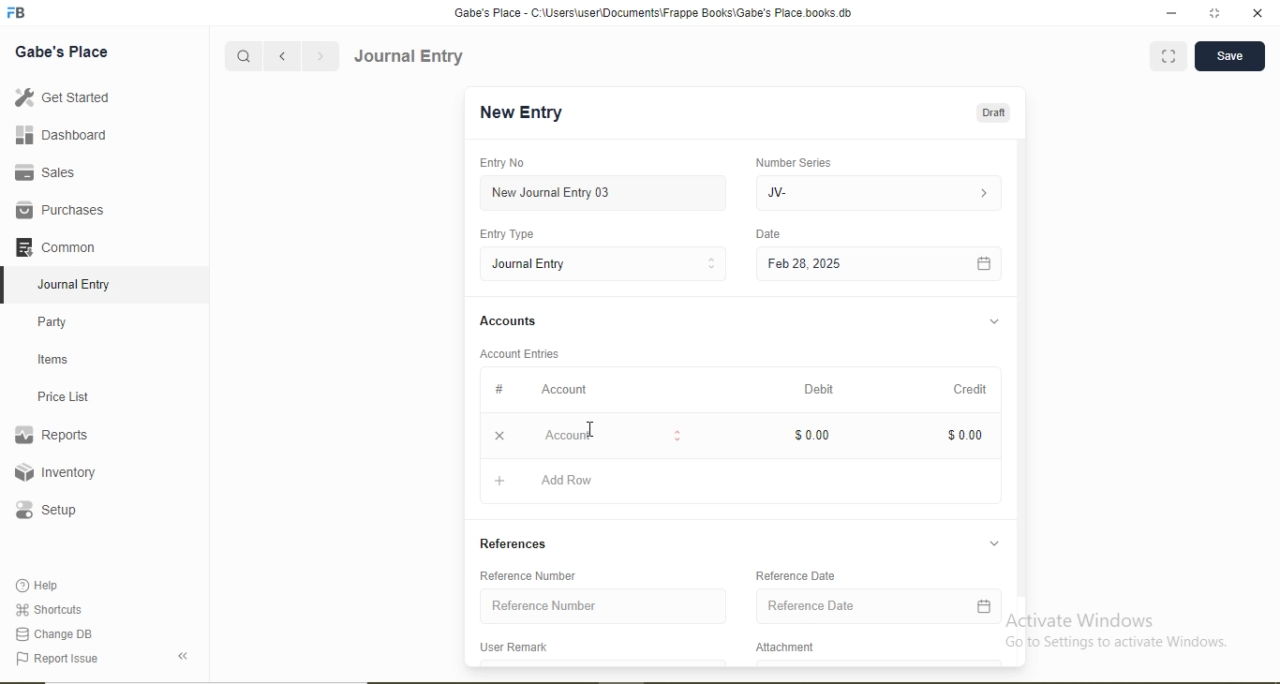  What do you see at coordinates (544, 604) in the screenshot?
I see `Reference Number` at bounding box center [544, 604].